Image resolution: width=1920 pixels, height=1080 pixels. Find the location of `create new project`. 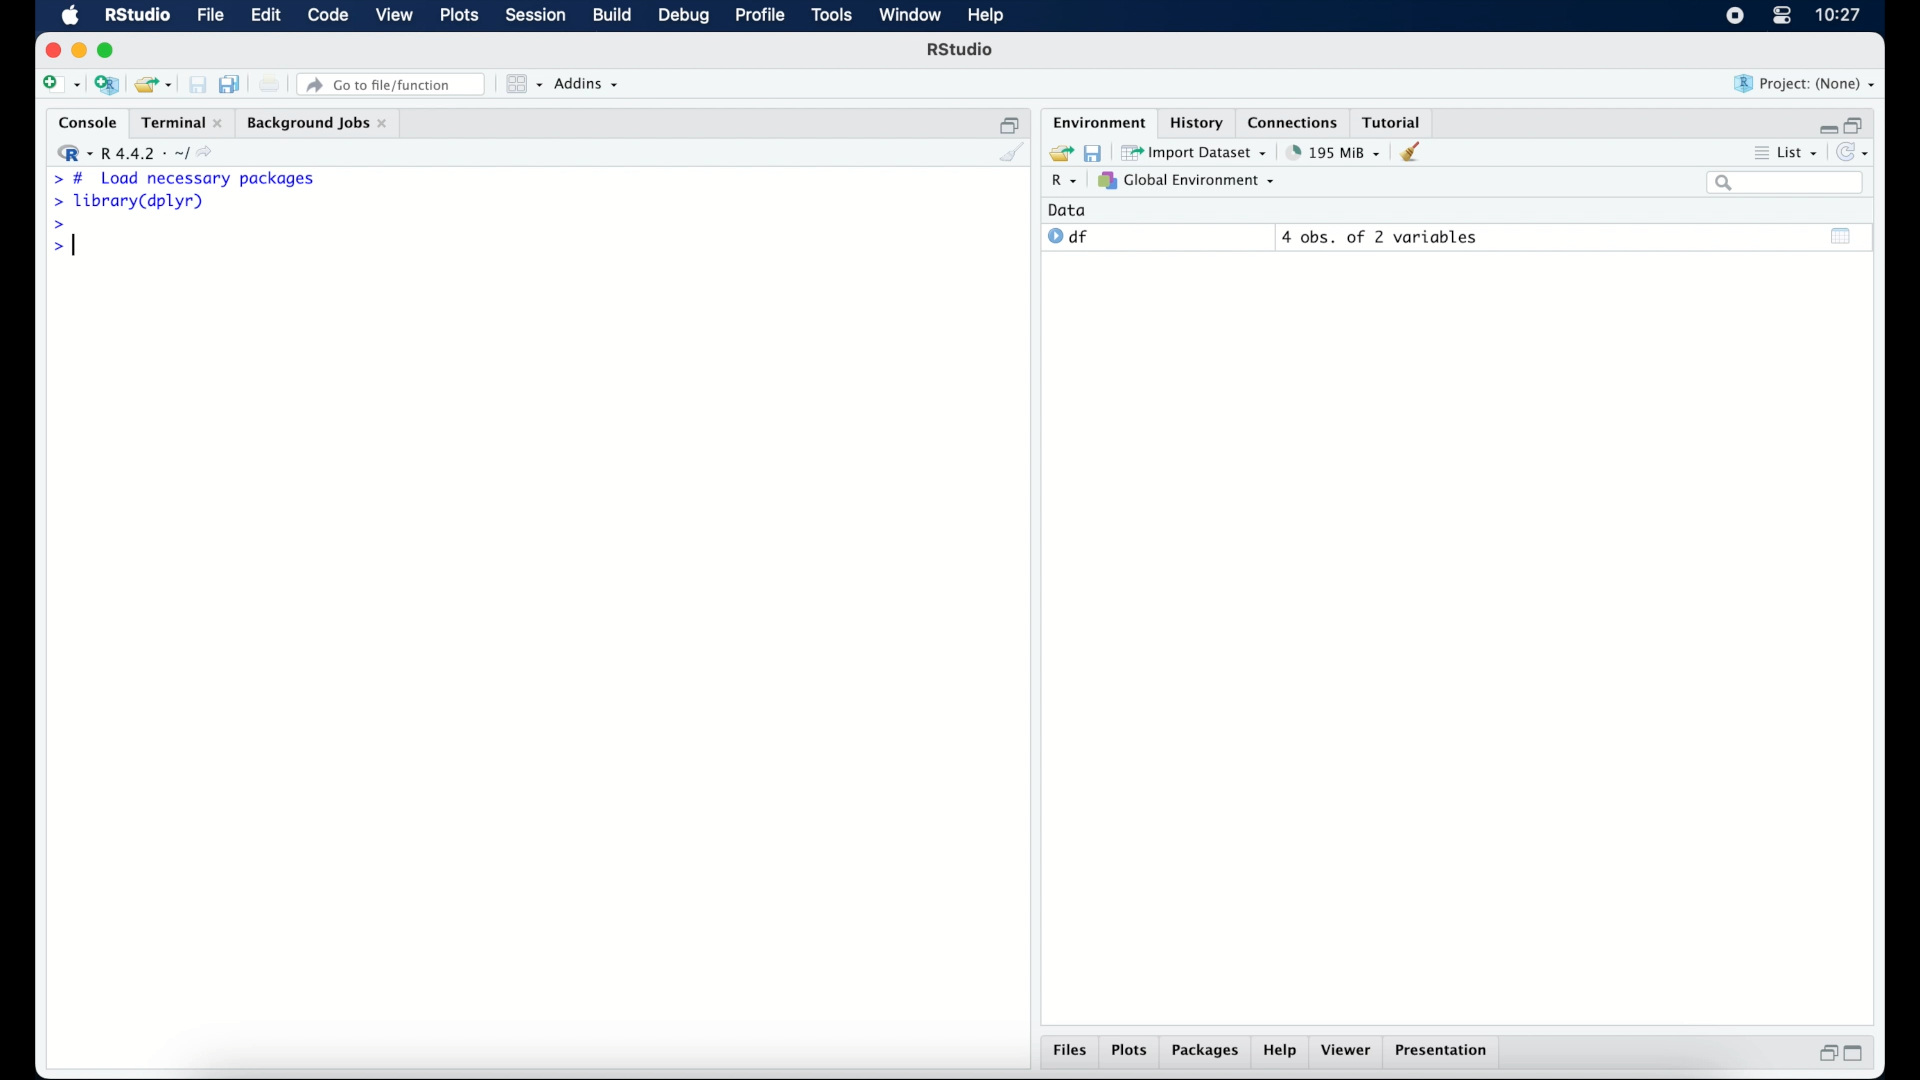

create new project is located at coordinates (107, 86).